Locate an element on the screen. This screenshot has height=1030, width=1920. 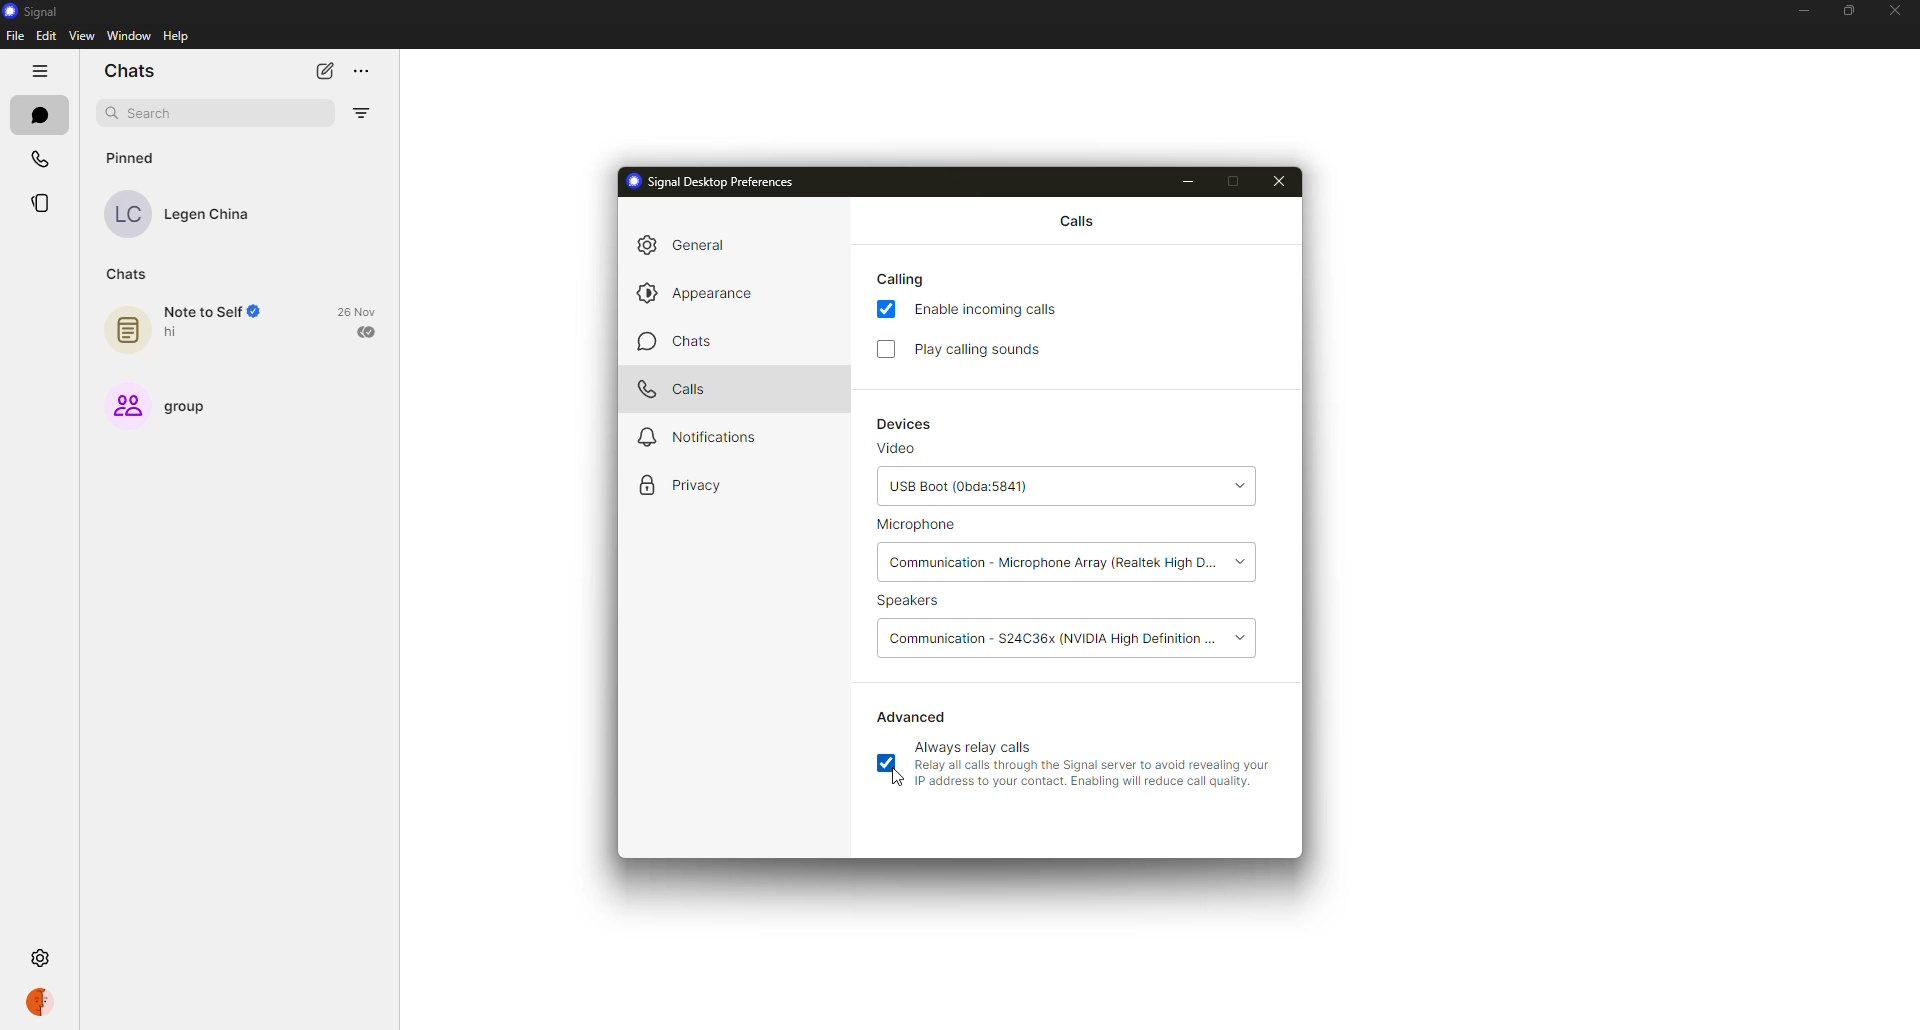
calls is located at coordinates (1075, 219).